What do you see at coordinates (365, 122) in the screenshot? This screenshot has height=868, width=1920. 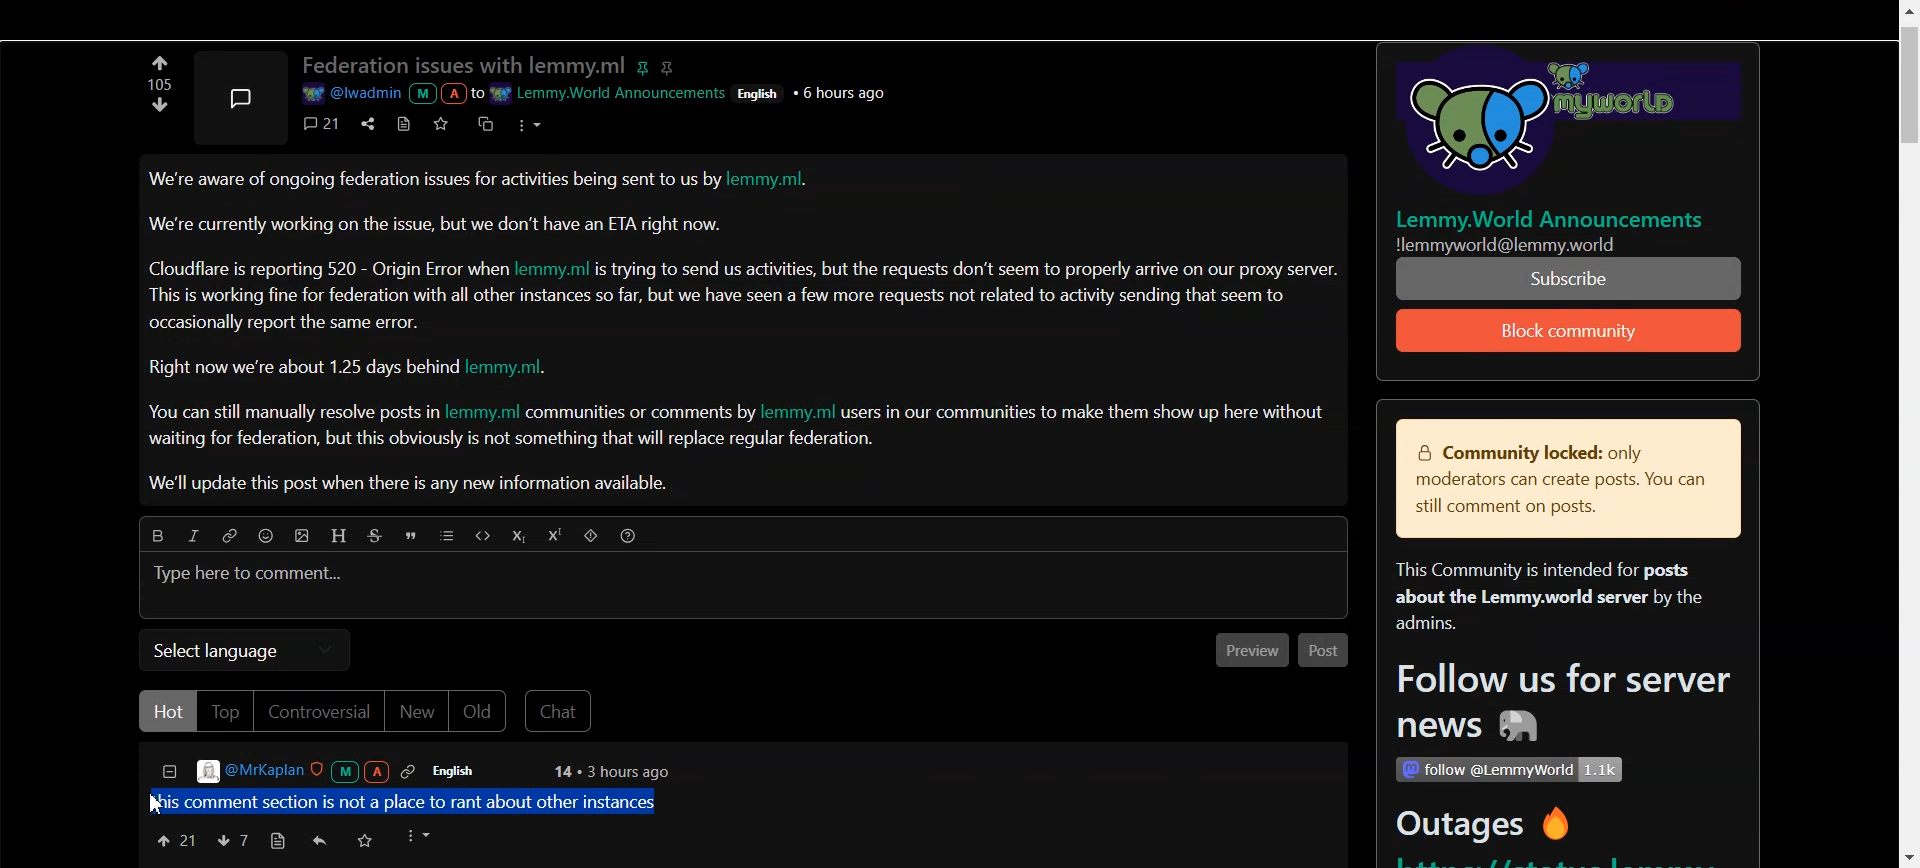 I see `share` at bounding box center [365, 122].